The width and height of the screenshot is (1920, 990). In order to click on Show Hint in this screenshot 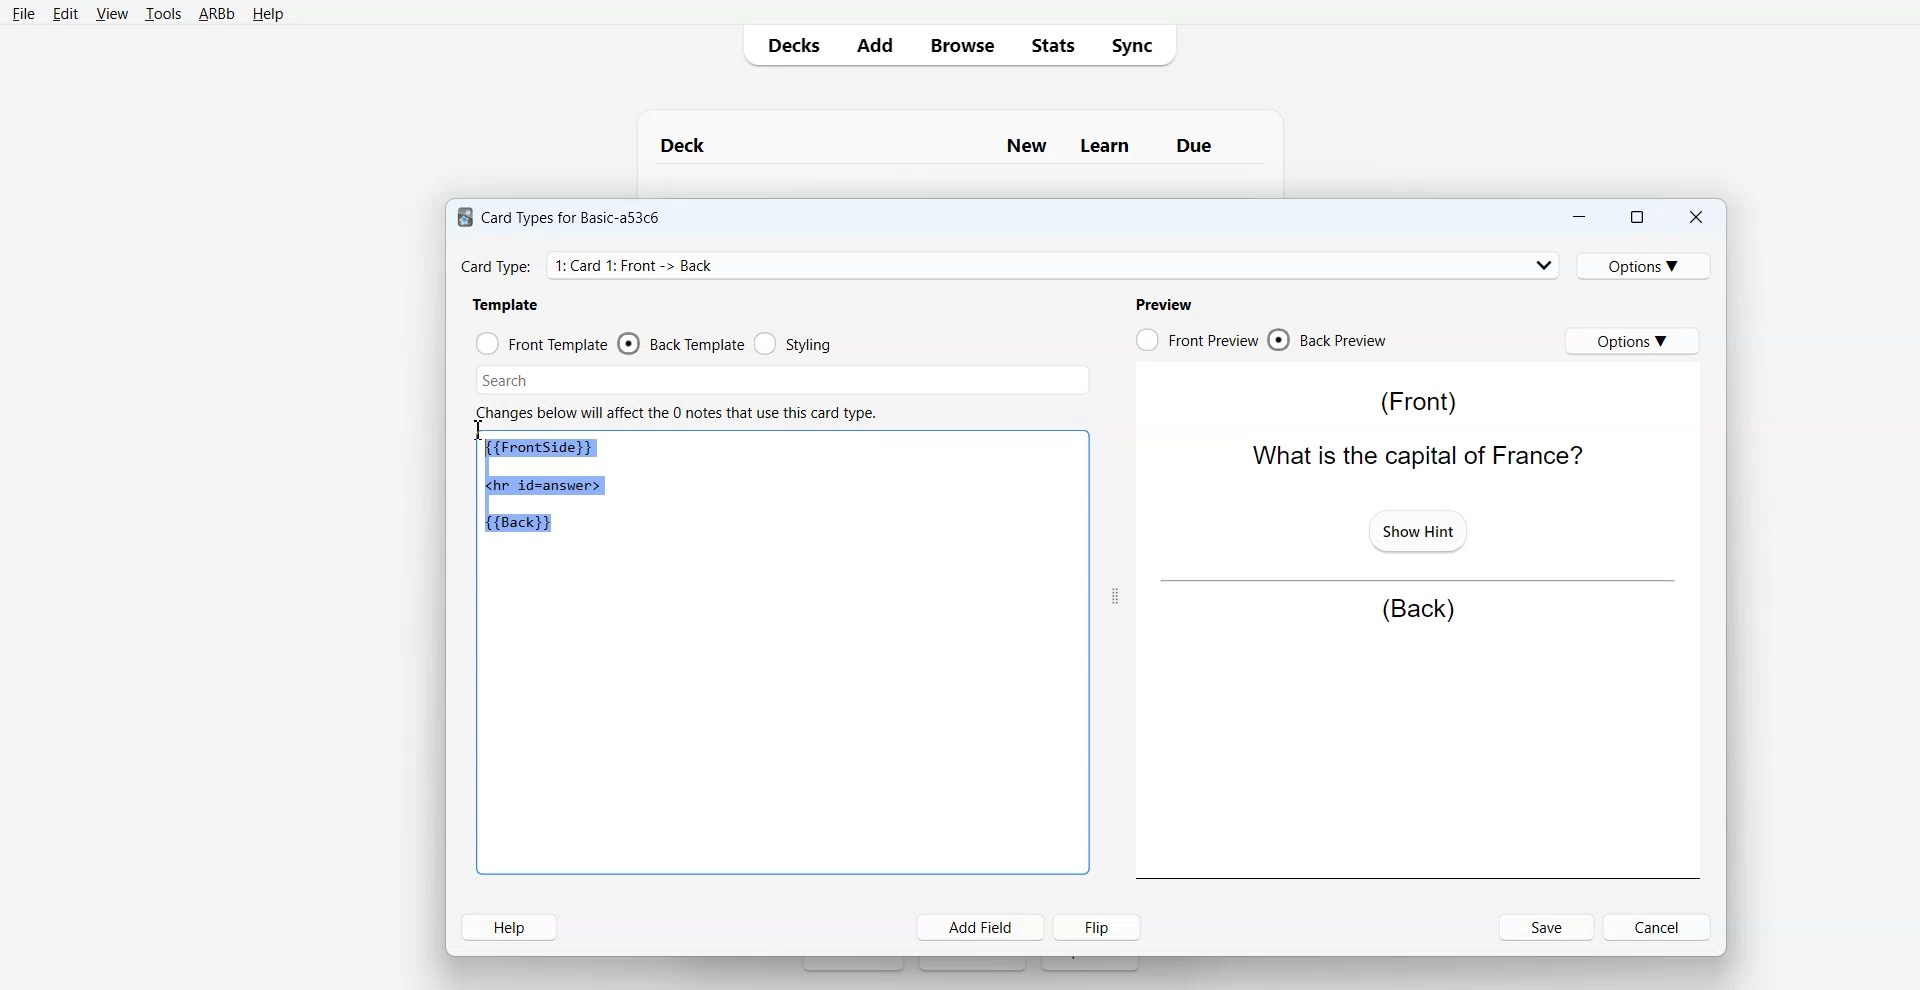, I will do `click(1416, 529)`.